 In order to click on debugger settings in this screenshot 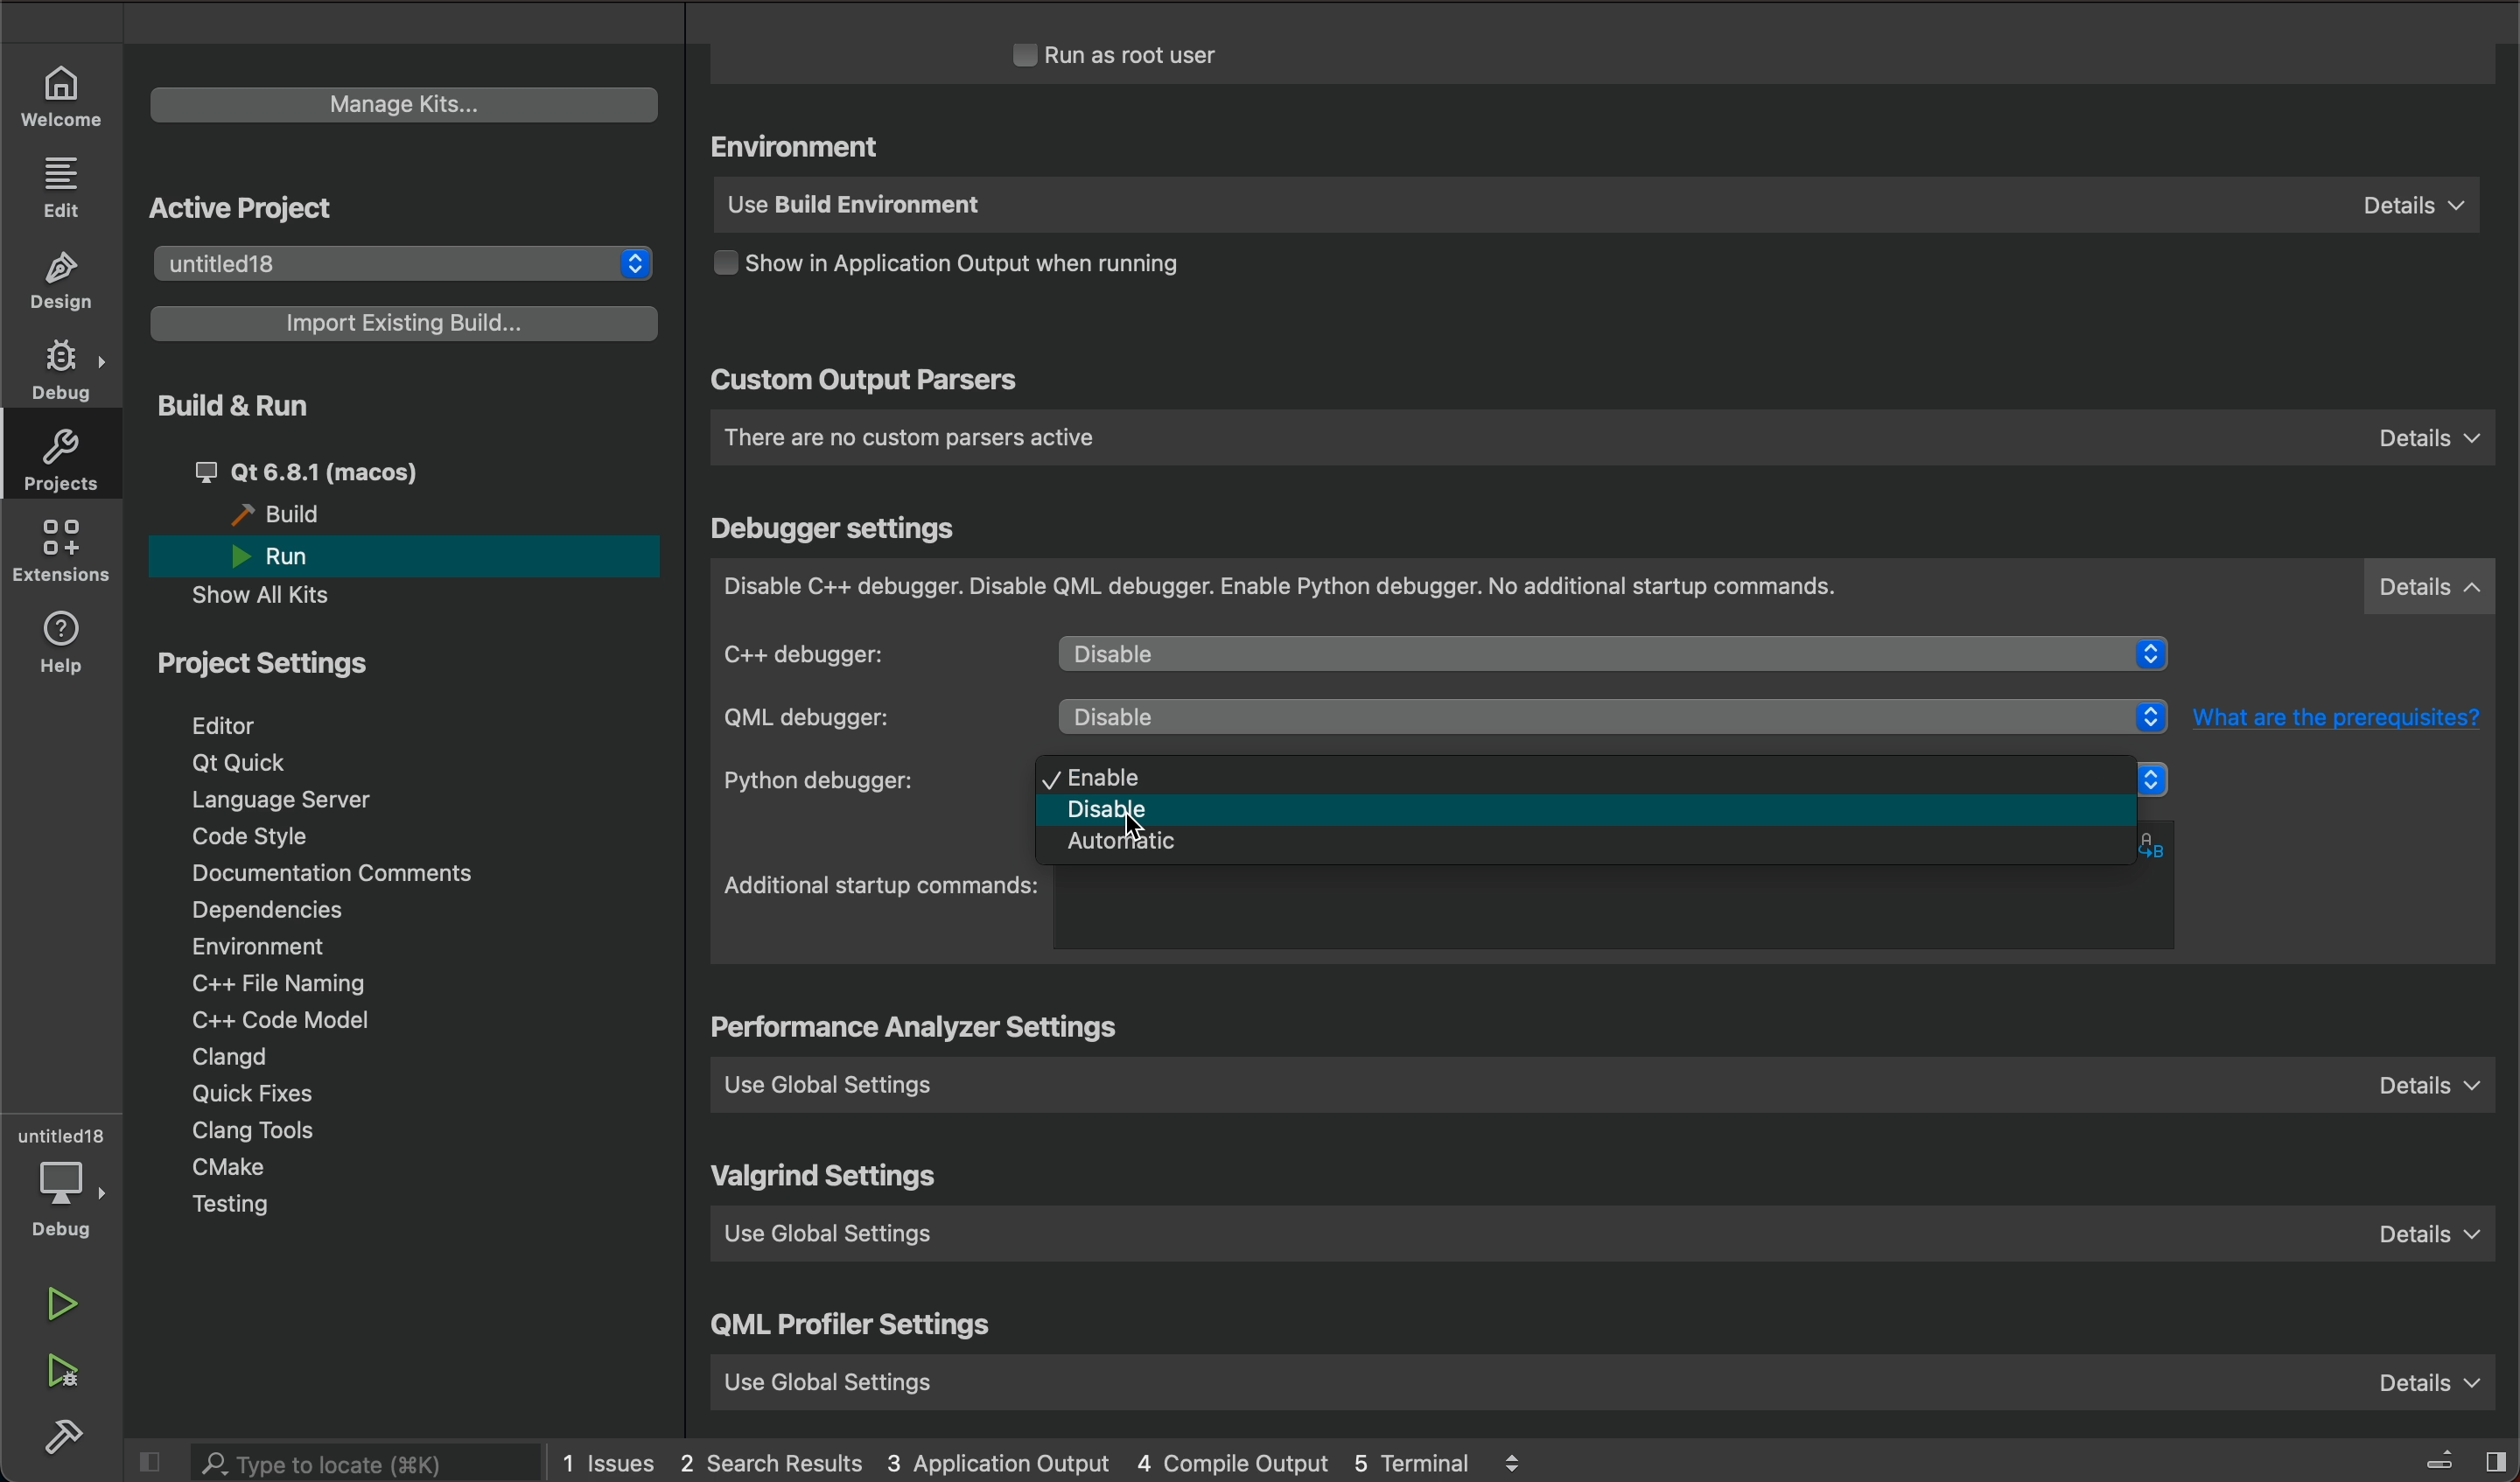, I will do `click(838, 529)`.